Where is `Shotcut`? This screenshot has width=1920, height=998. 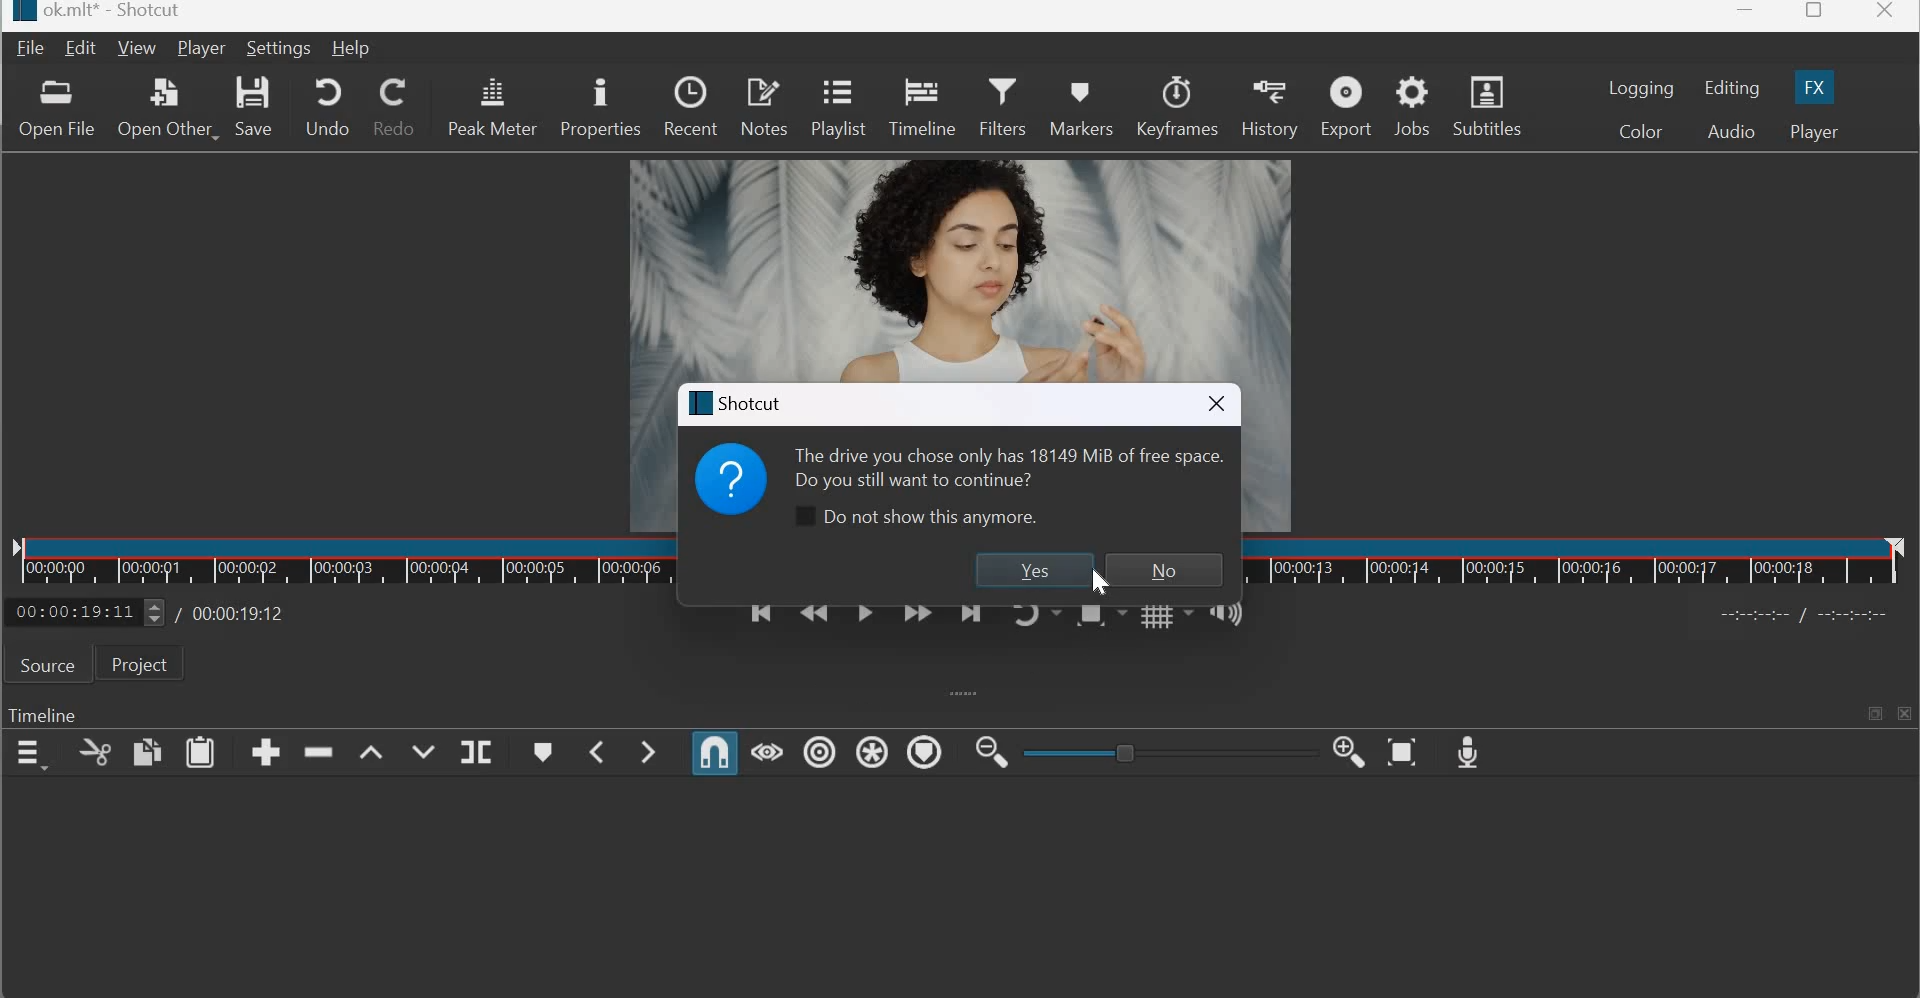
Shotcut is located at coordinates (742, 403).